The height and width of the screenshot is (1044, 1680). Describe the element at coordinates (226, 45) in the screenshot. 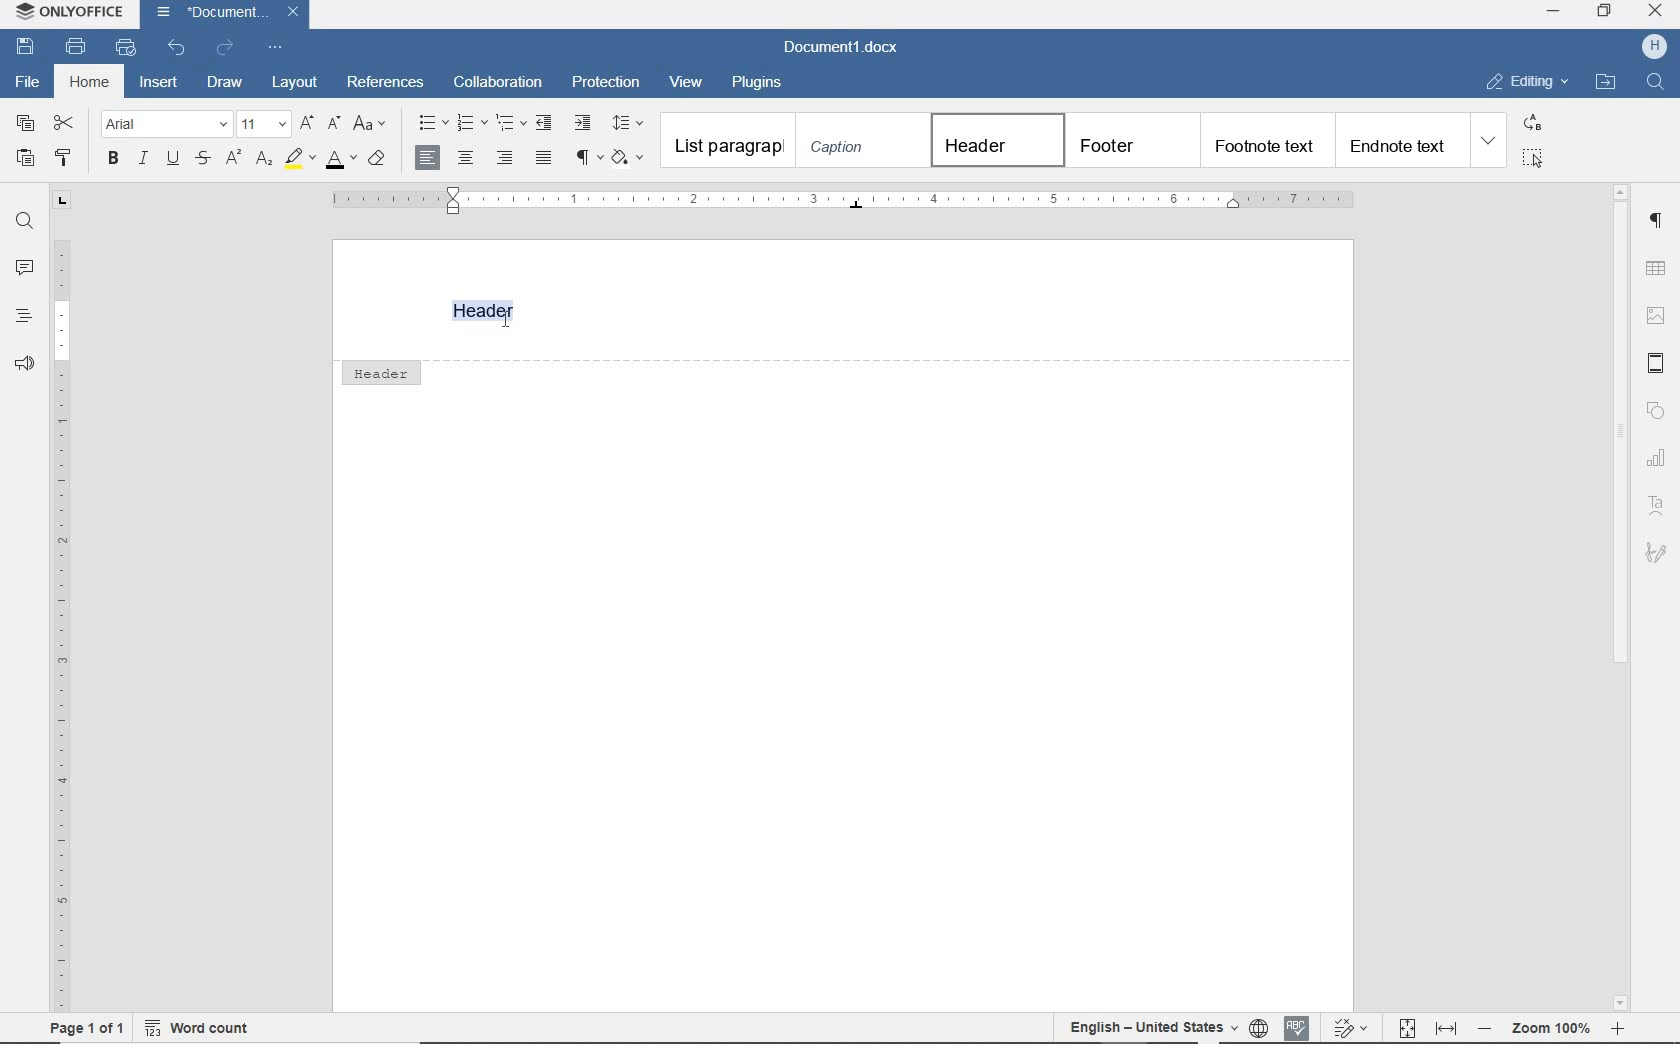

I see `reload` at that location.